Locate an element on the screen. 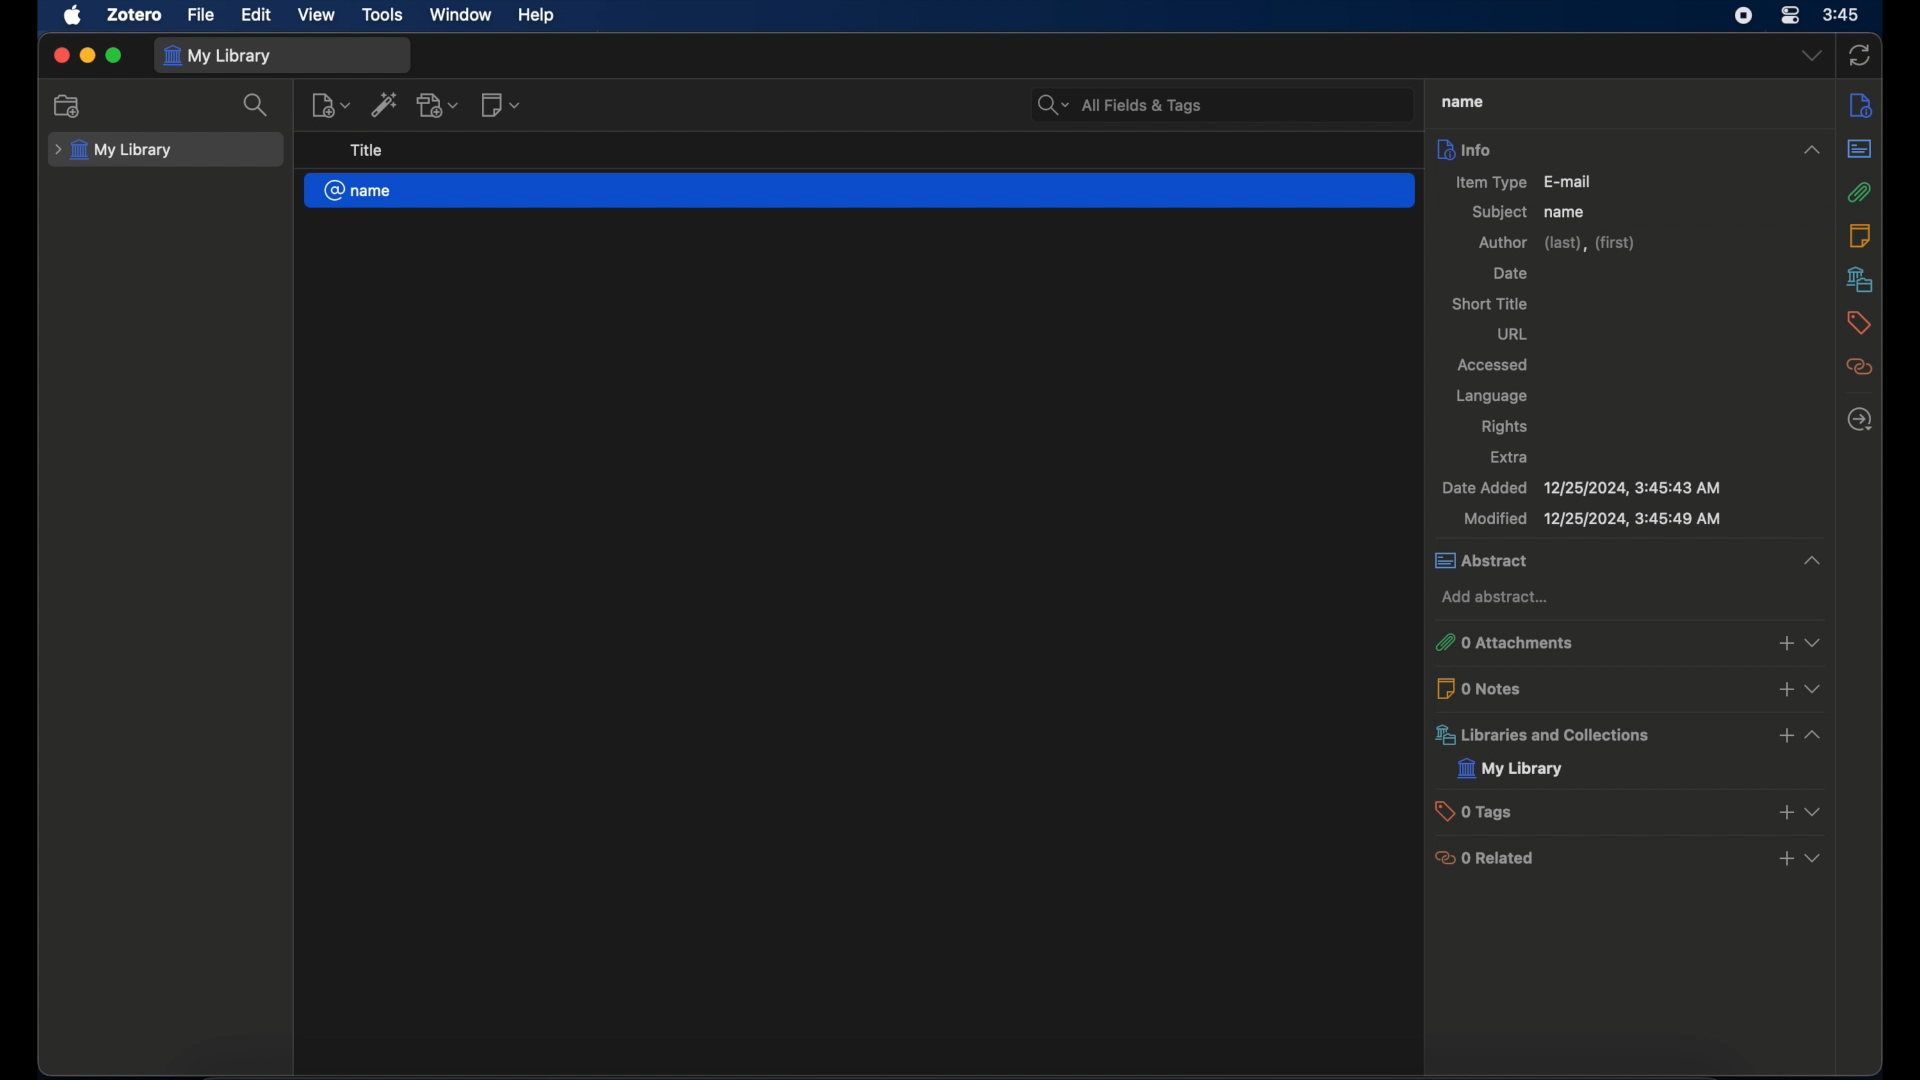 The image size is (1920, 1080). 0 attachments is located at coordinates (1631, 641).